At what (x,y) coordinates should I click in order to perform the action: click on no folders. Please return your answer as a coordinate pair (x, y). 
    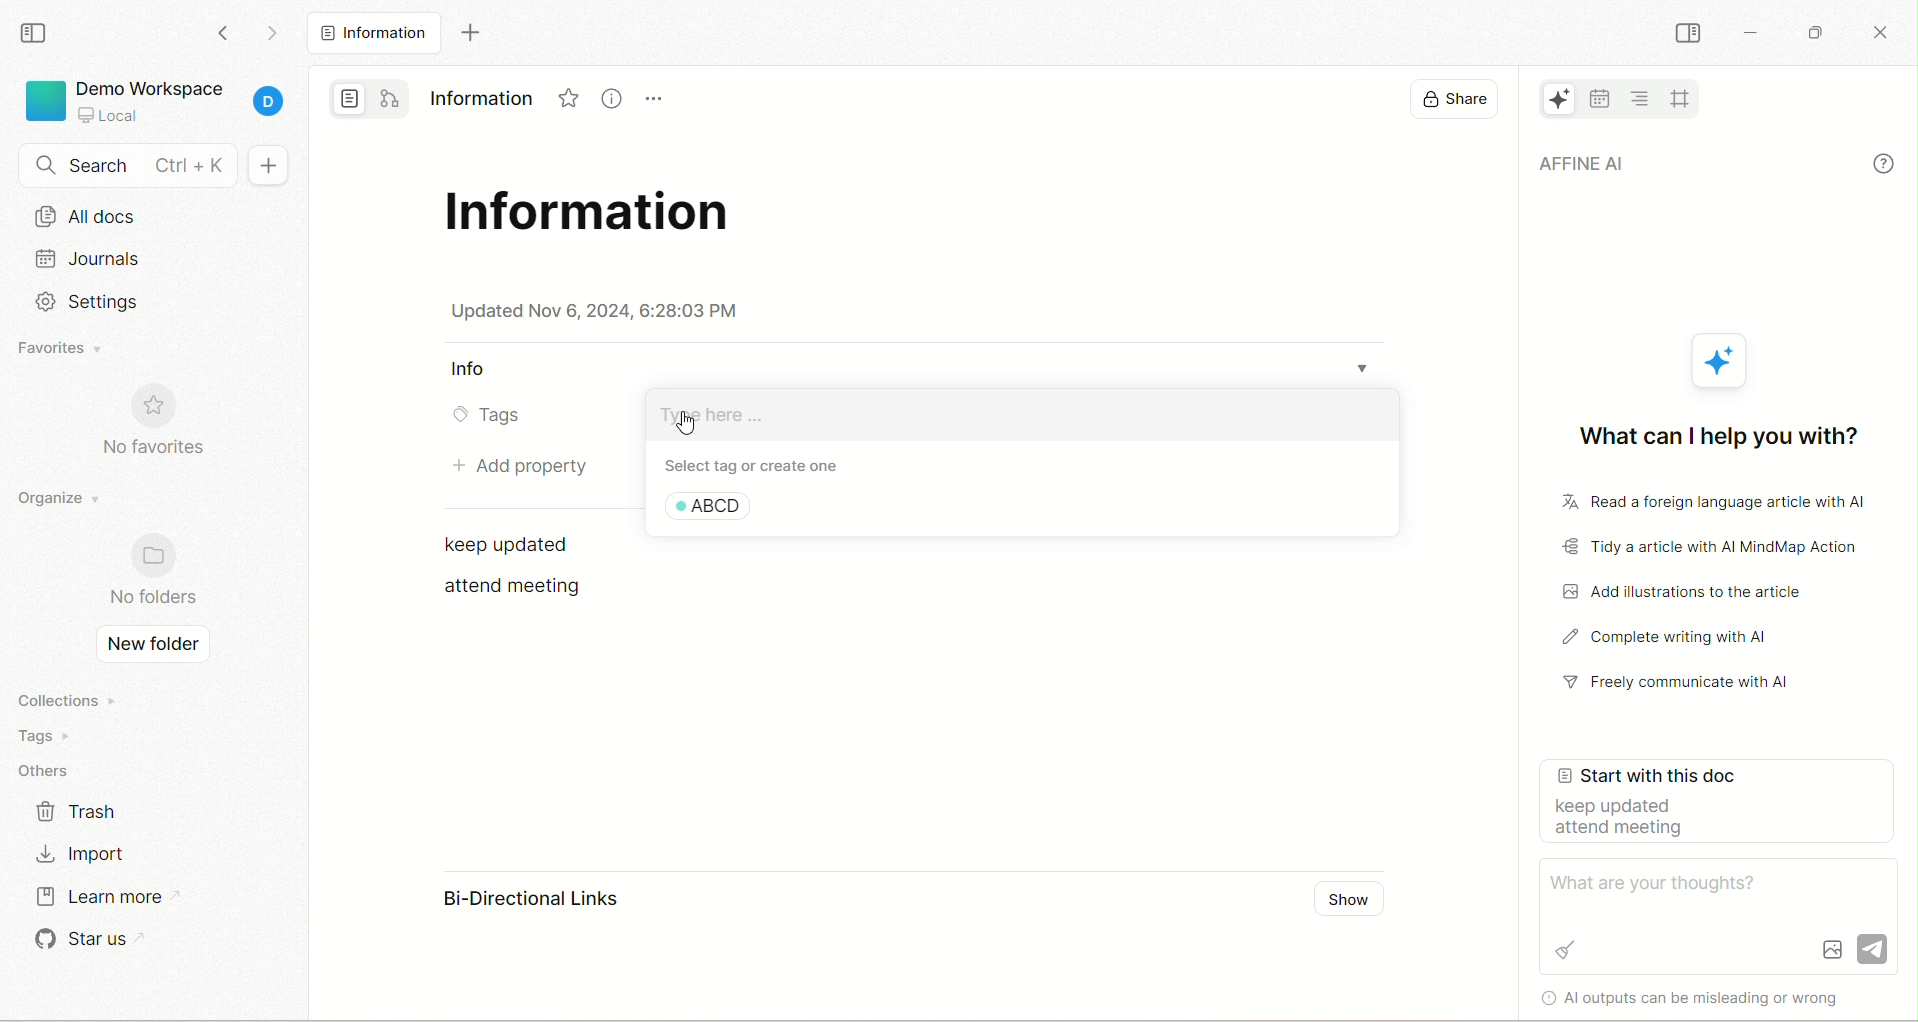
    Looking at the image, I should click on (151, 574).